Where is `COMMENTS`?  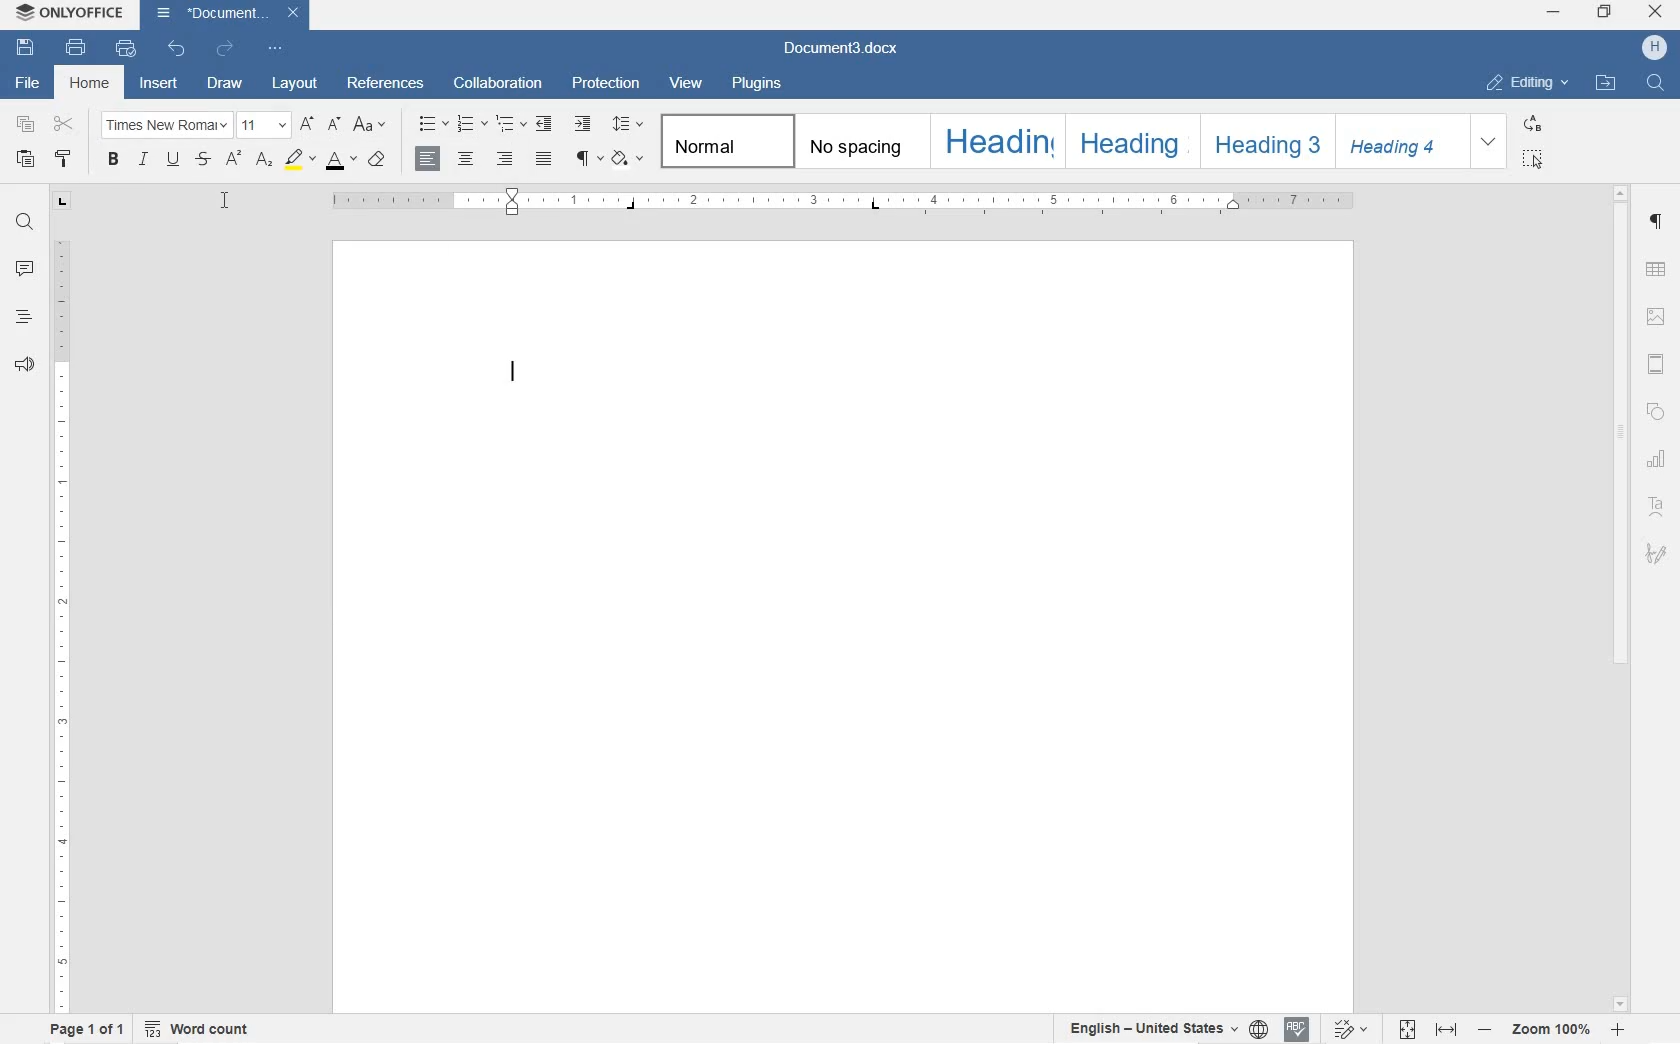 COMMENTS is located at coordinates (20, 270).